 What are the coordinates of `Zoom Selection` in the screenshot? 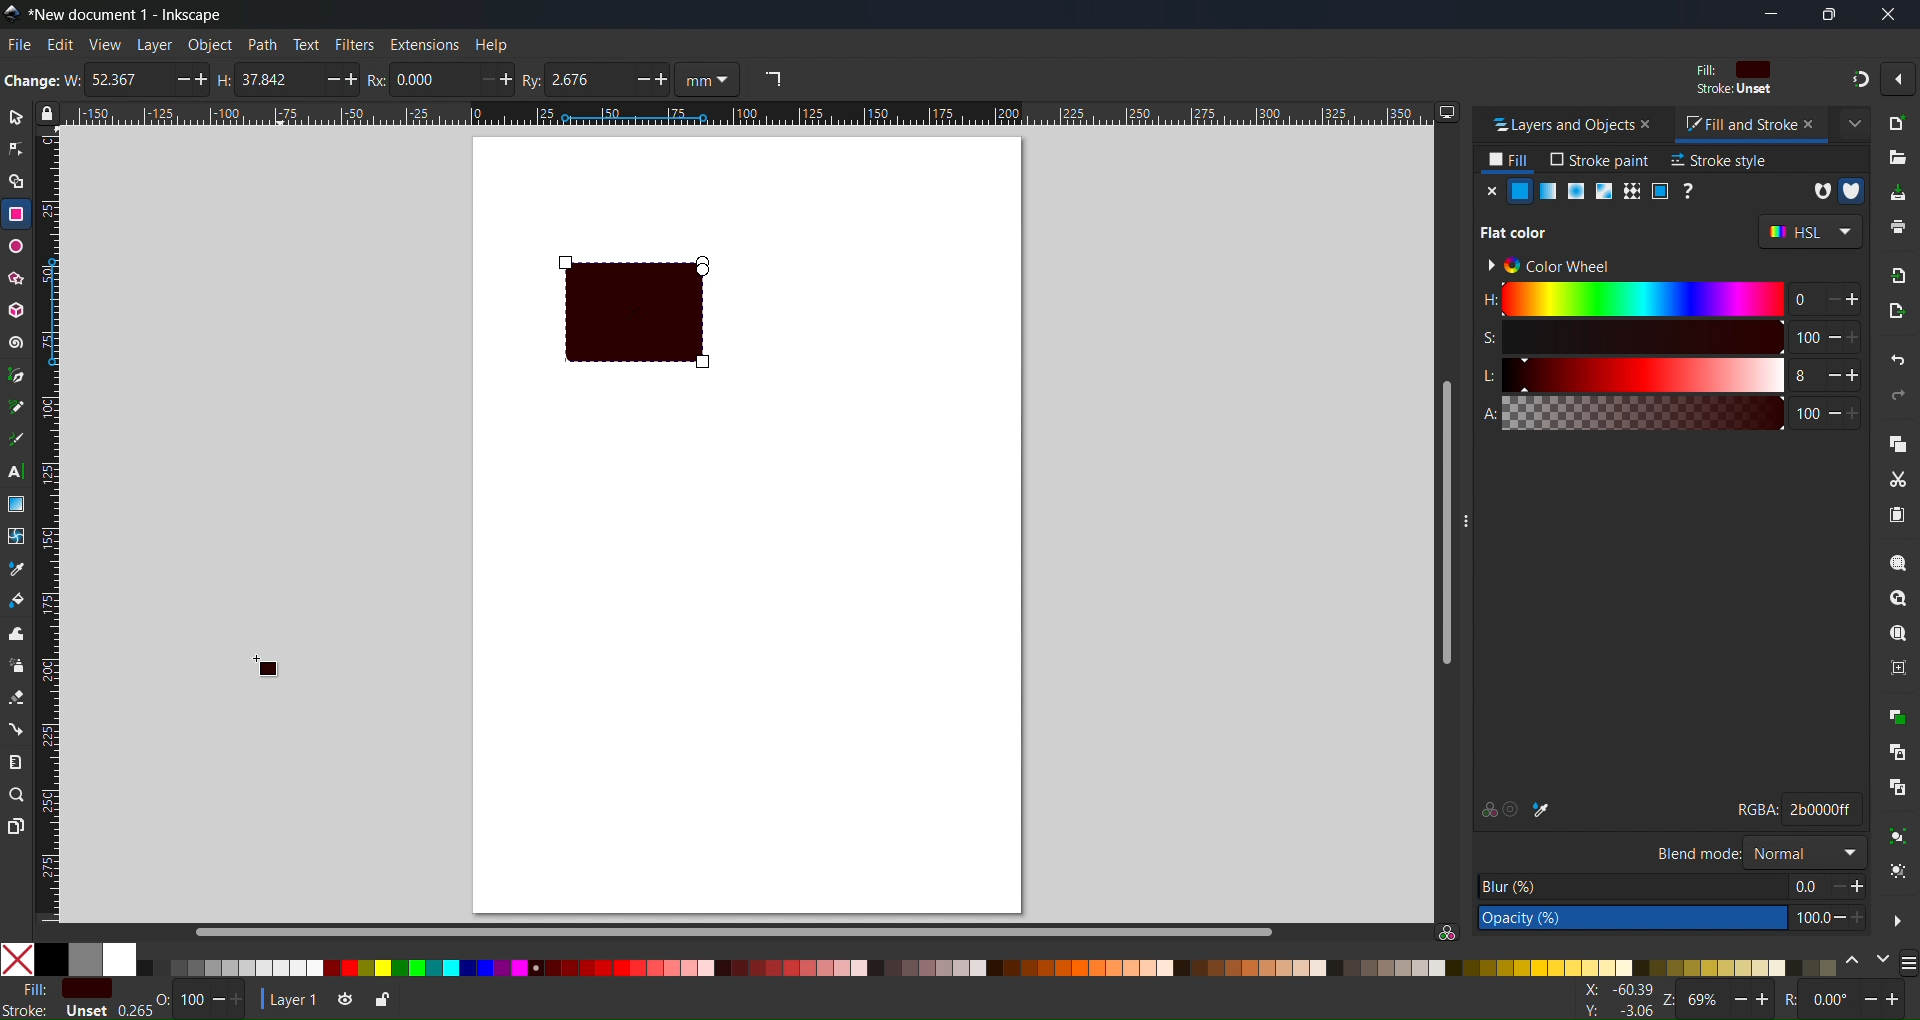 It's located at (1897, 563).